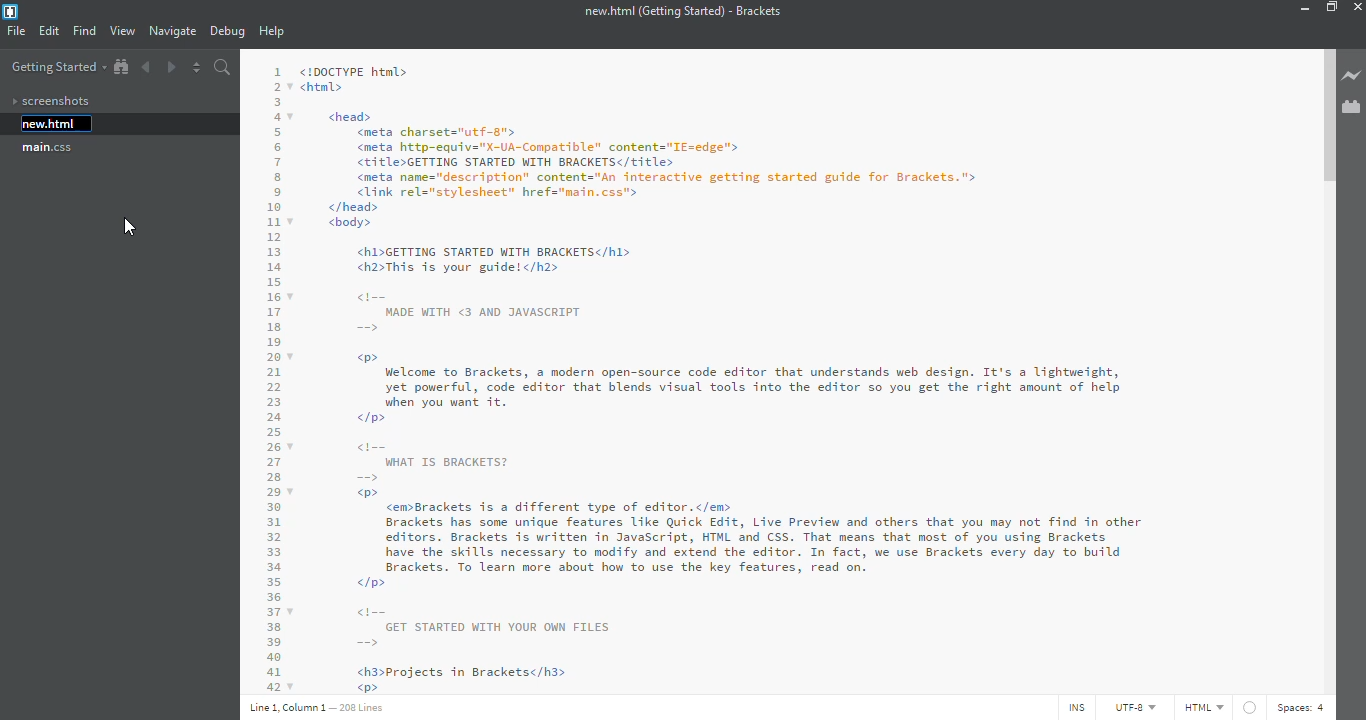  What do you see at coordinates (1128, 708) in the screenshot?
I see `utf` at bounding box center [1128, 708].